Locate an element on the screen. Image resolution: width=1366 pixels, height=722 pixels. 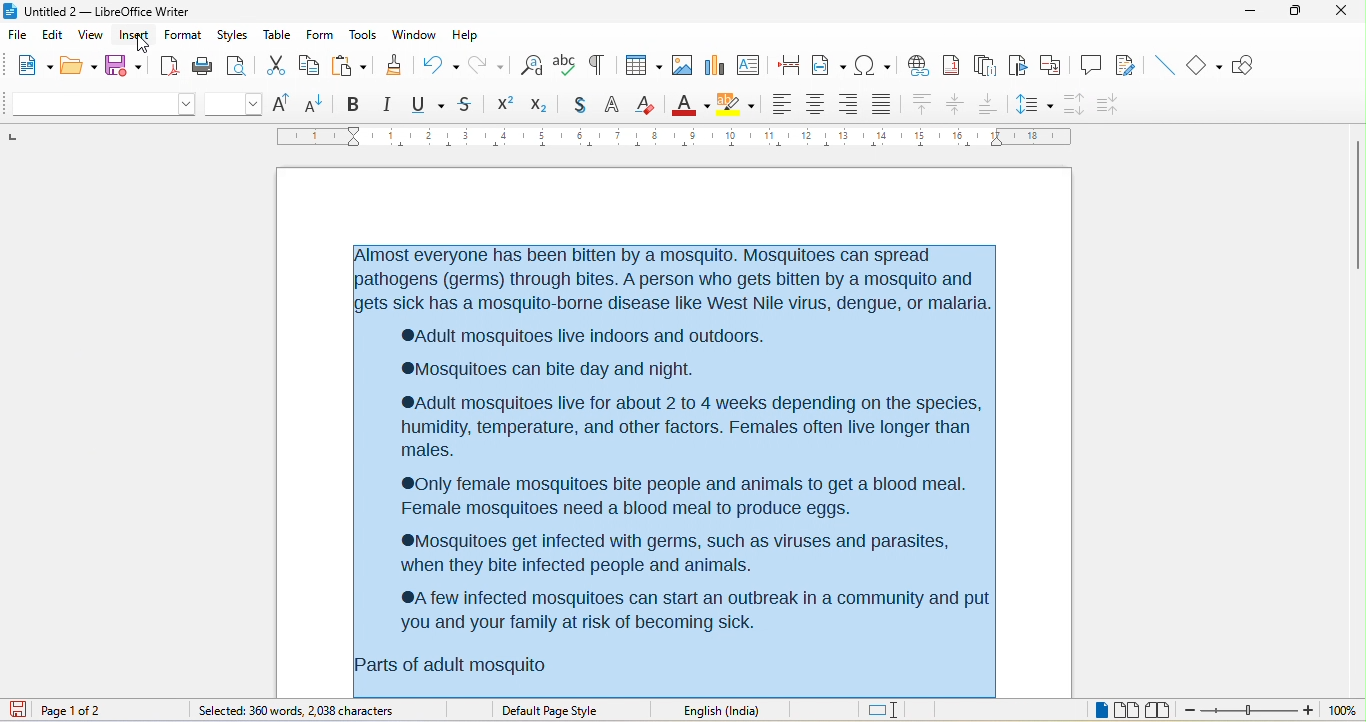
file is located at coordinates (17, 36).